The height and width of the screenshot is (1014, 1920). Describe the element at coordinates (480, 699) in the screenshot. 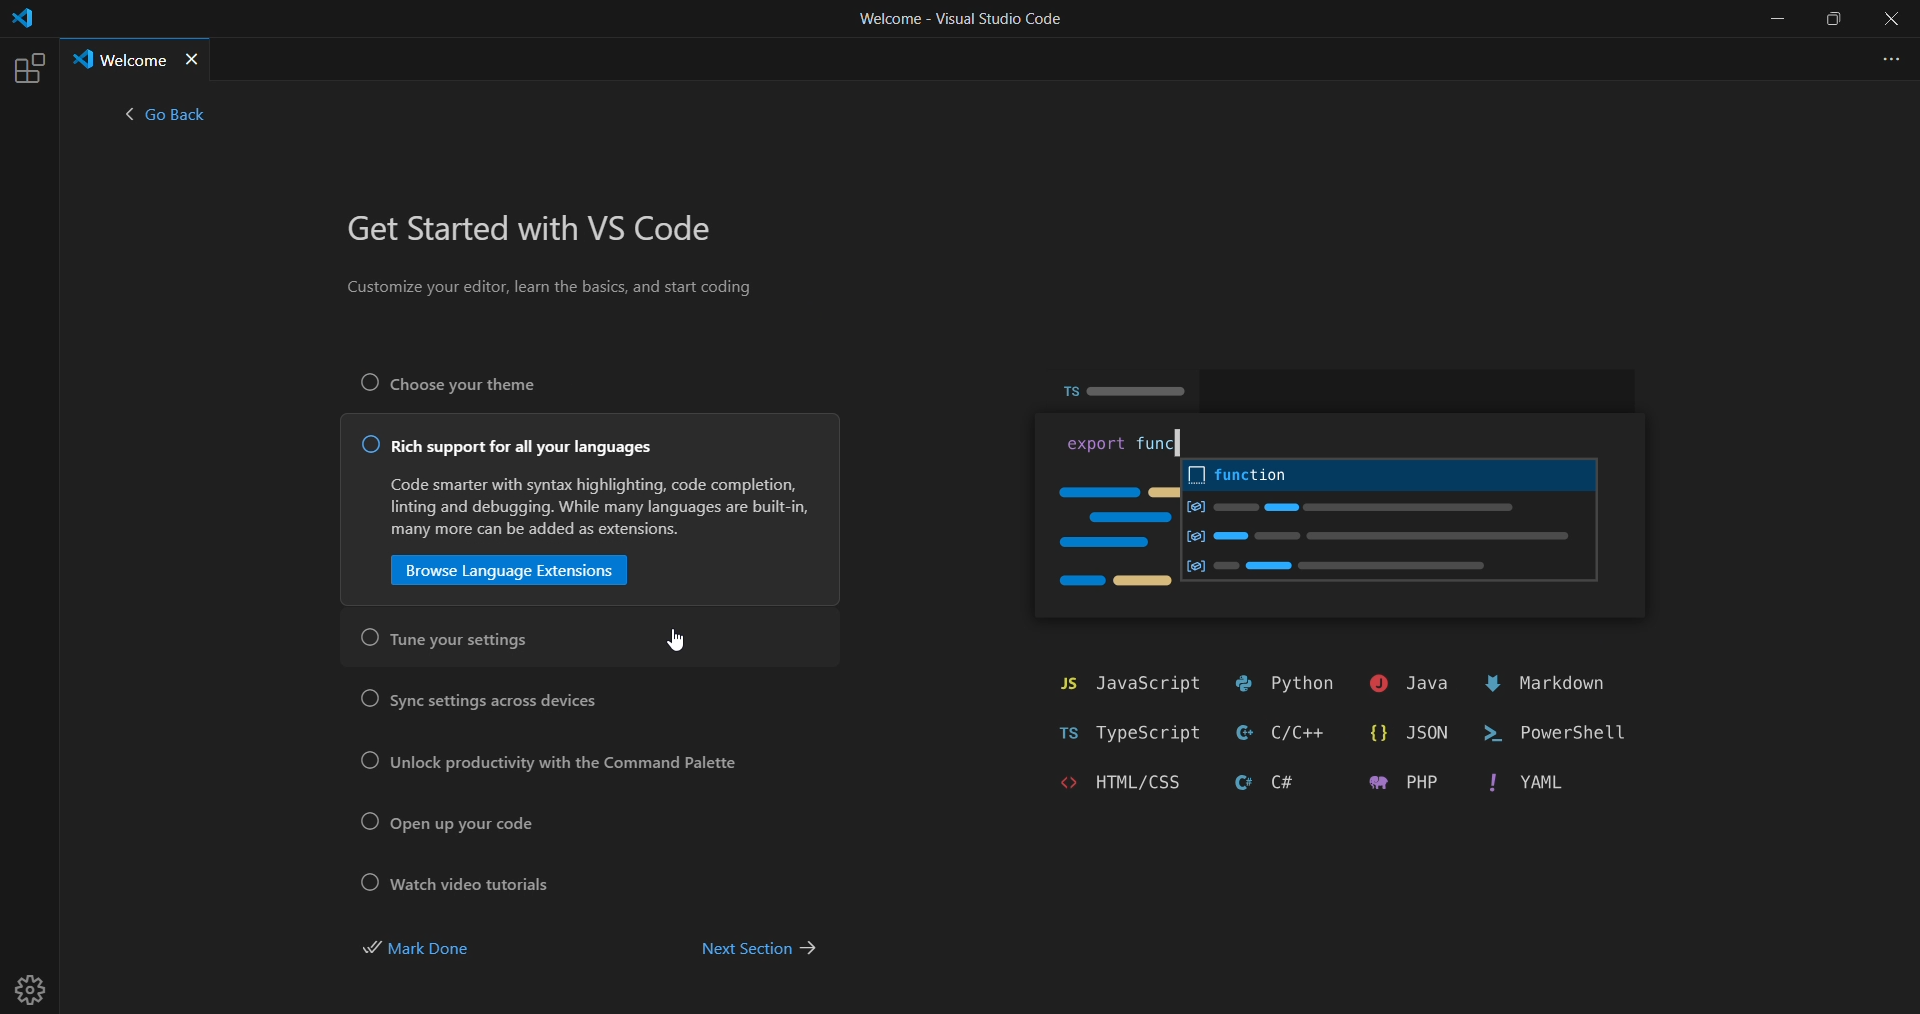

I see `sync setting across devices` at that location.